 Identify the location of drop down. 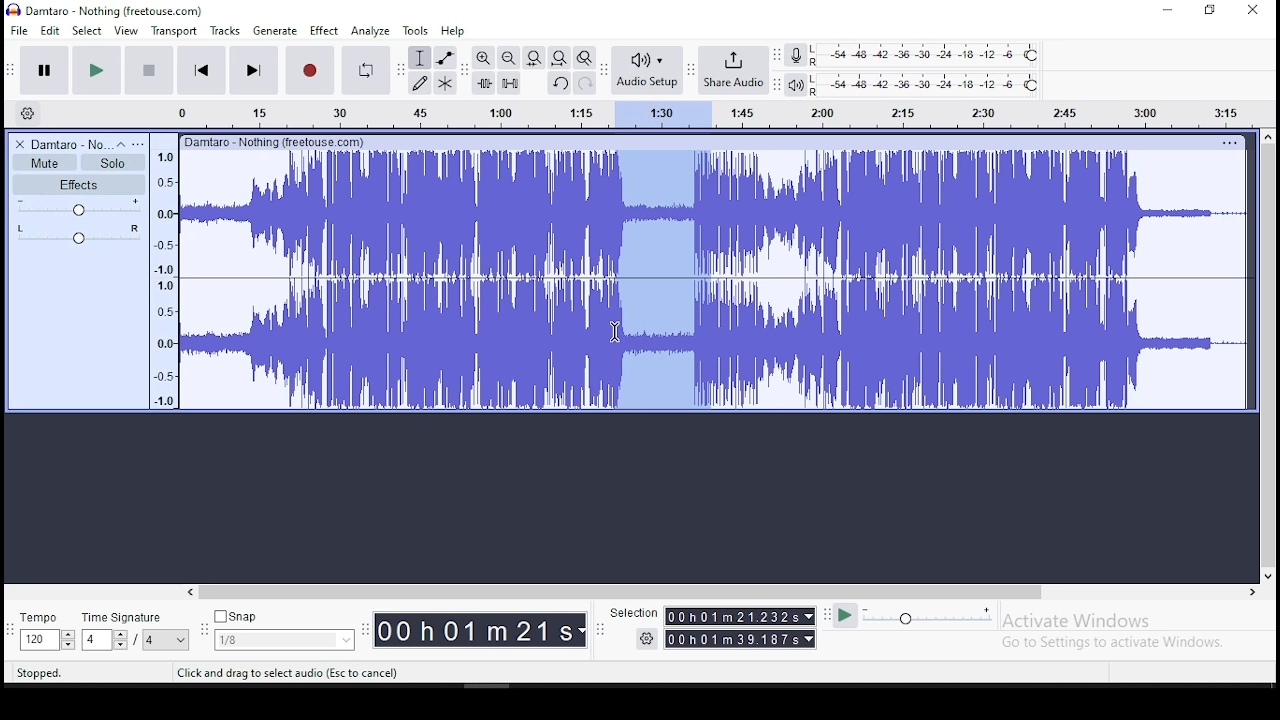
(344, 640).